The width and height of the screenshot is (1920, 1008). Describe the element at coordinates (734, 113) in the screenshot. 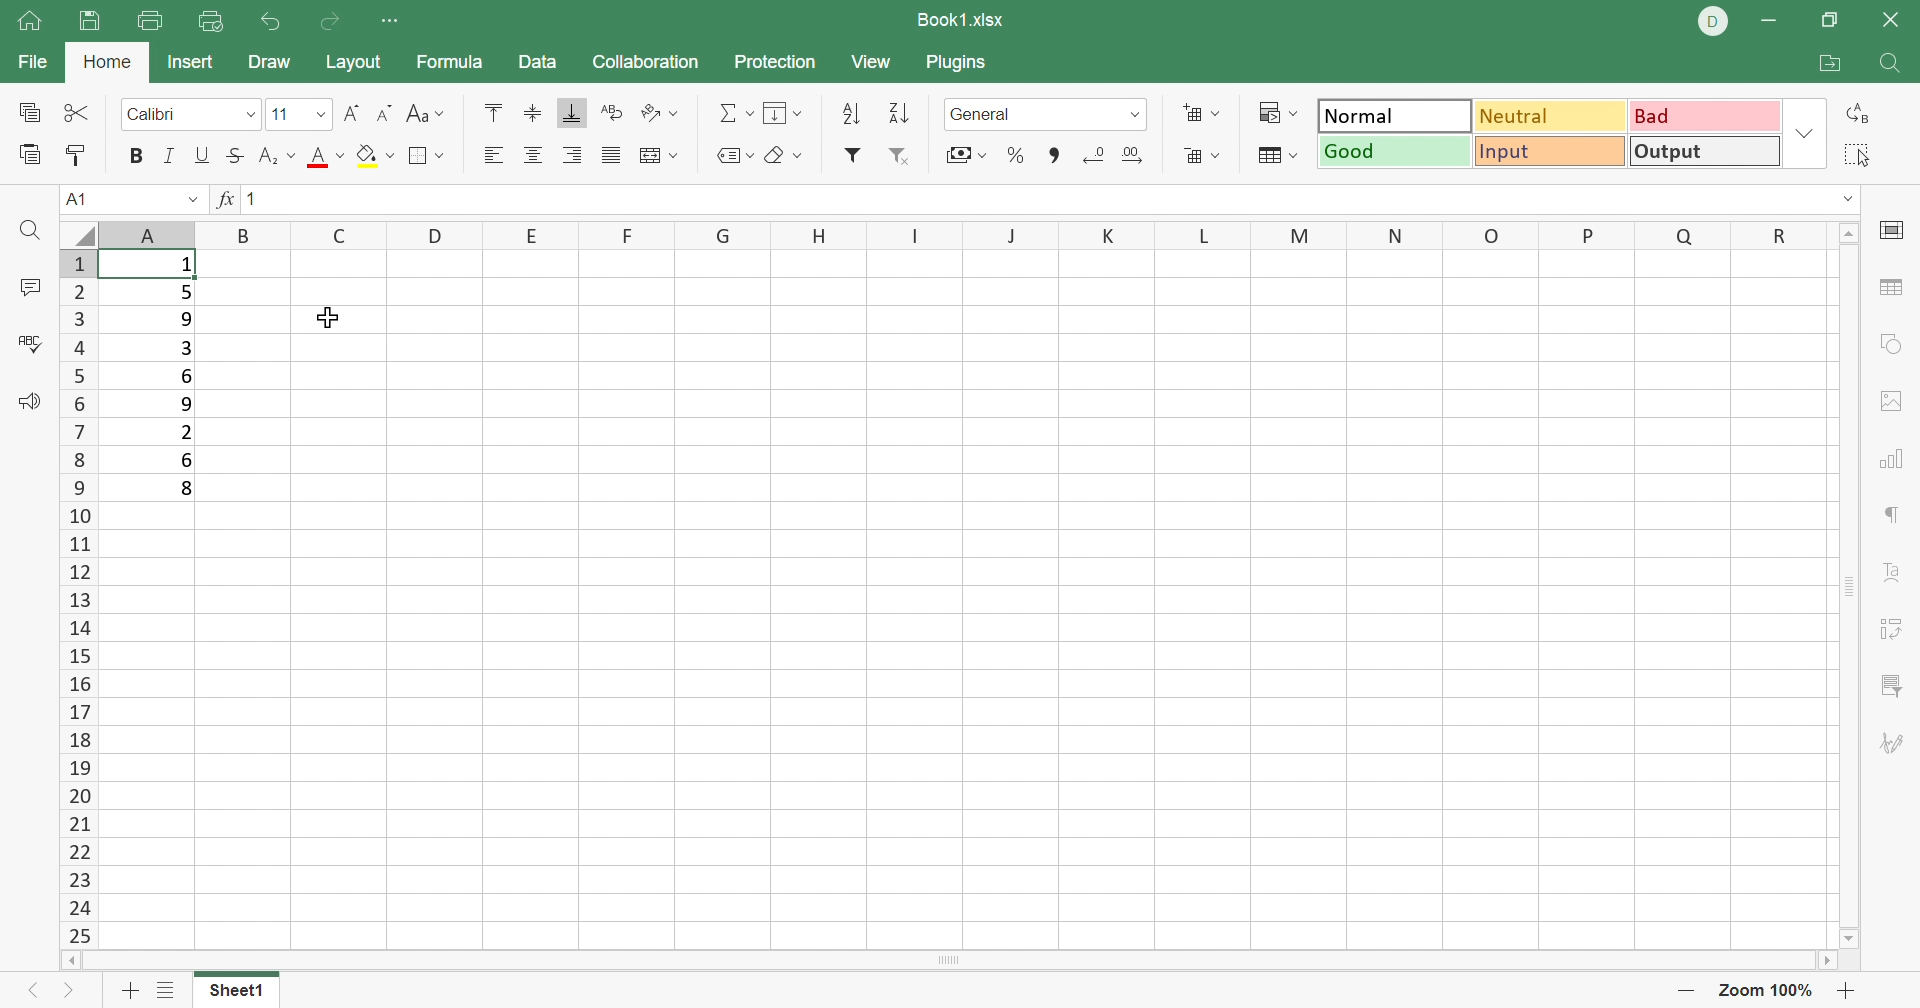

I see `Summation` at that location.